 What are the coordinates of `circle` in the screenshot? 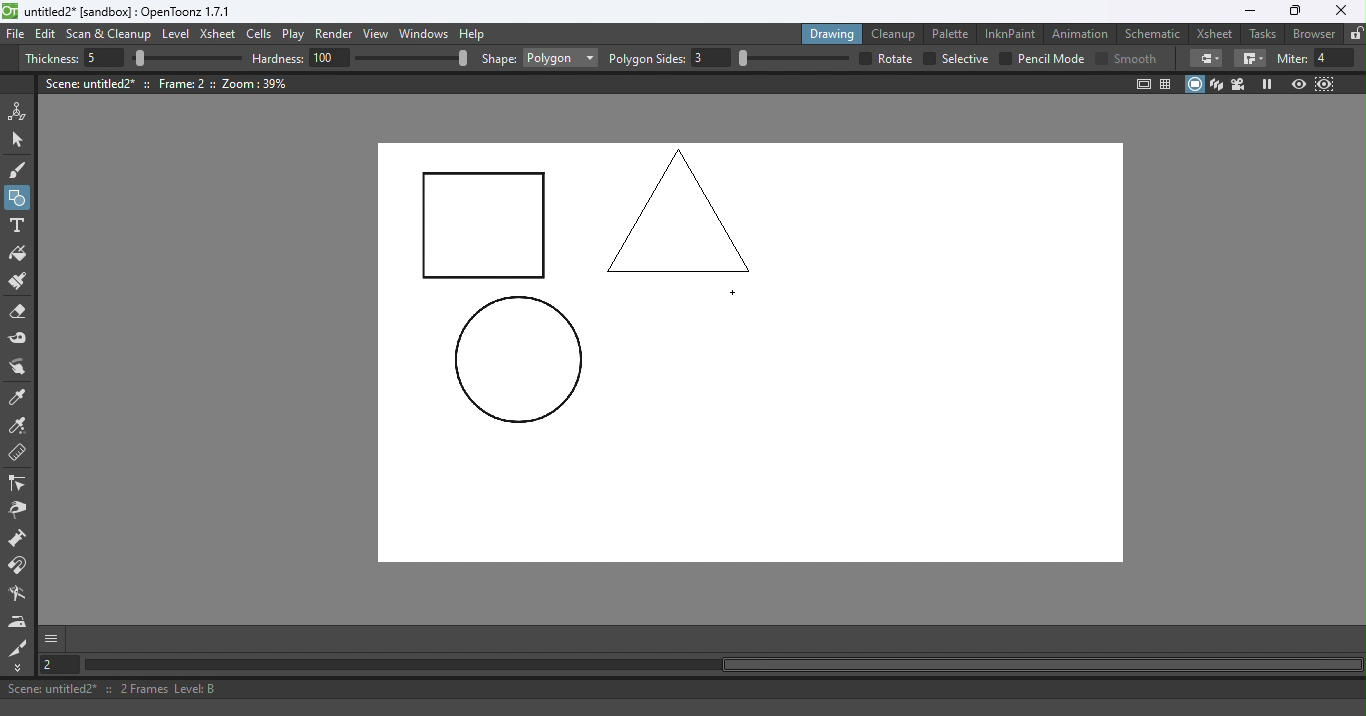 It's located at (518, 361).